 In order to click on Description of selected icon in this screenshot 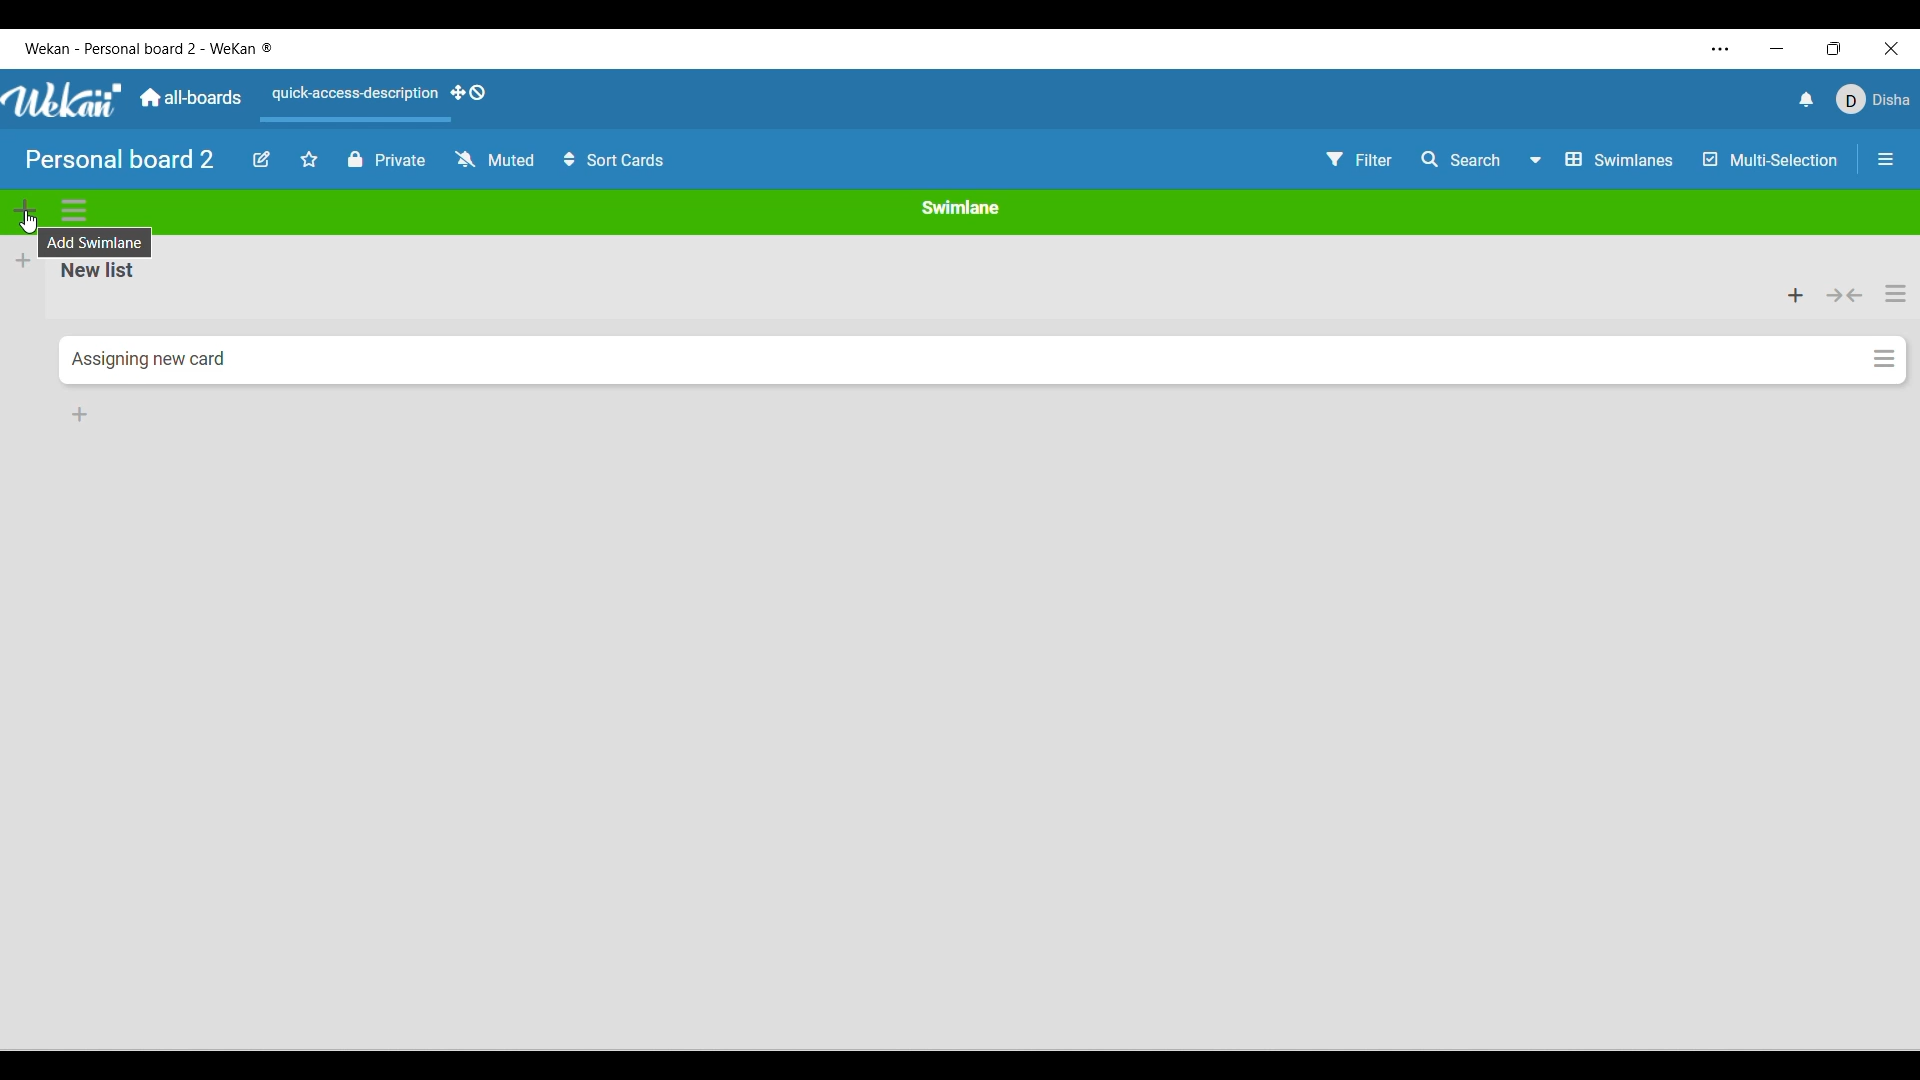, I will do `click(97, 243)`.